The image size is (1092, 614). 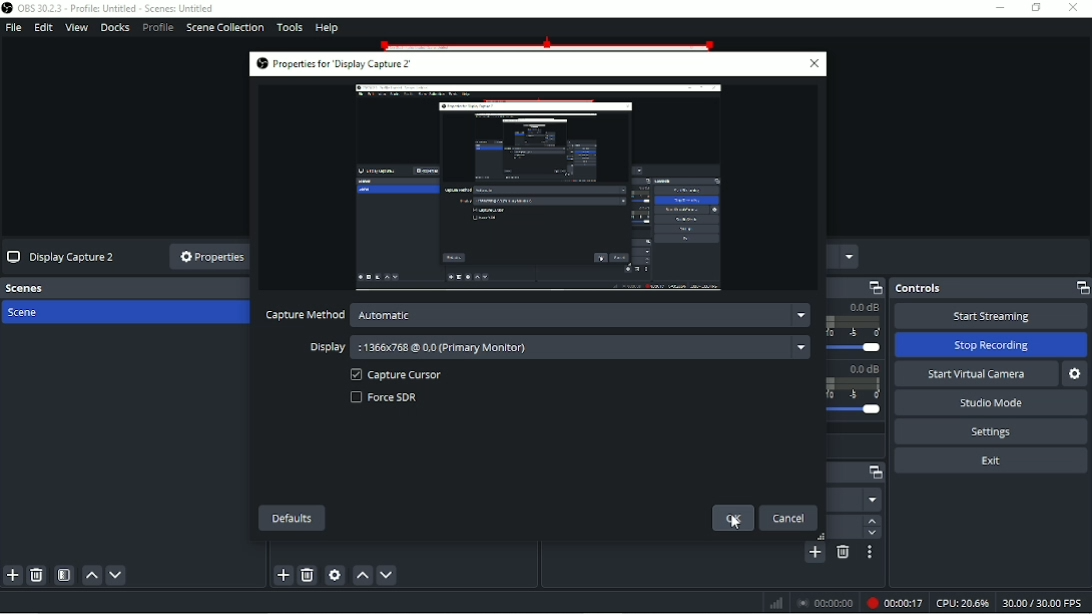 I want to click on :1366x768 @ 0,0 (Primary Monitor), so click(x=579, y=347).